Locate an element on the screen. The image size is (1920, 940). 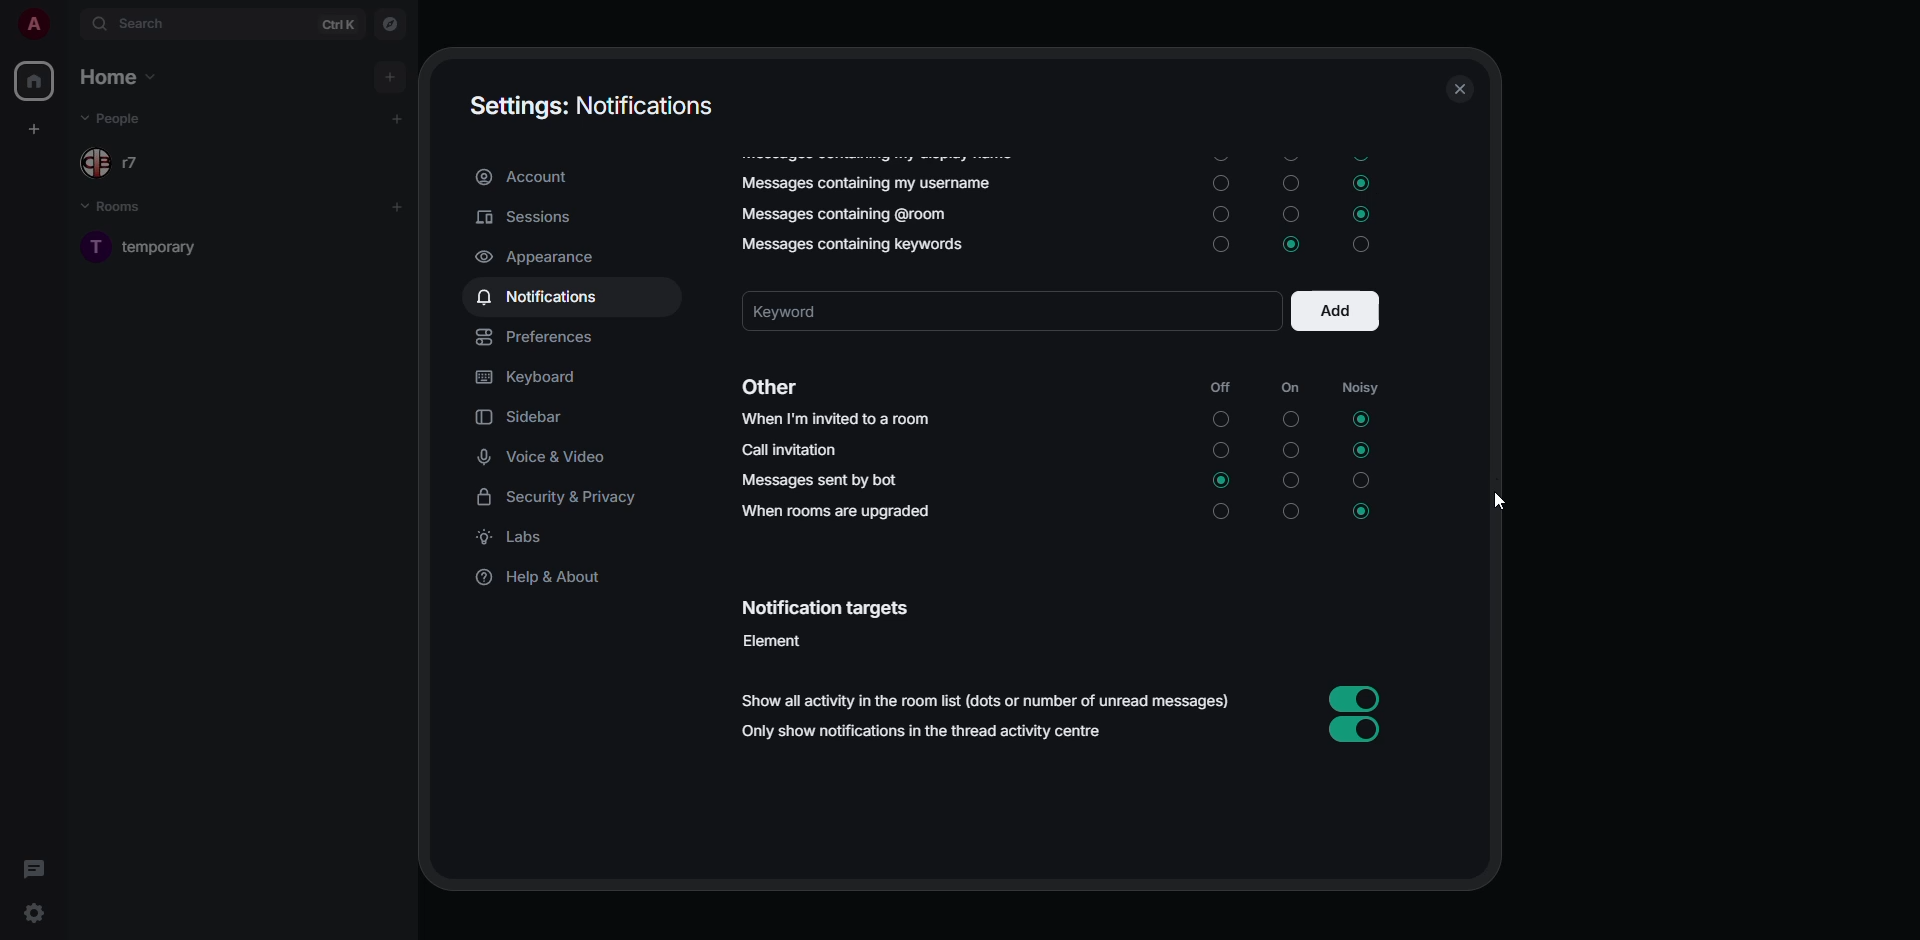
expand is located at coordinates (66, 24).